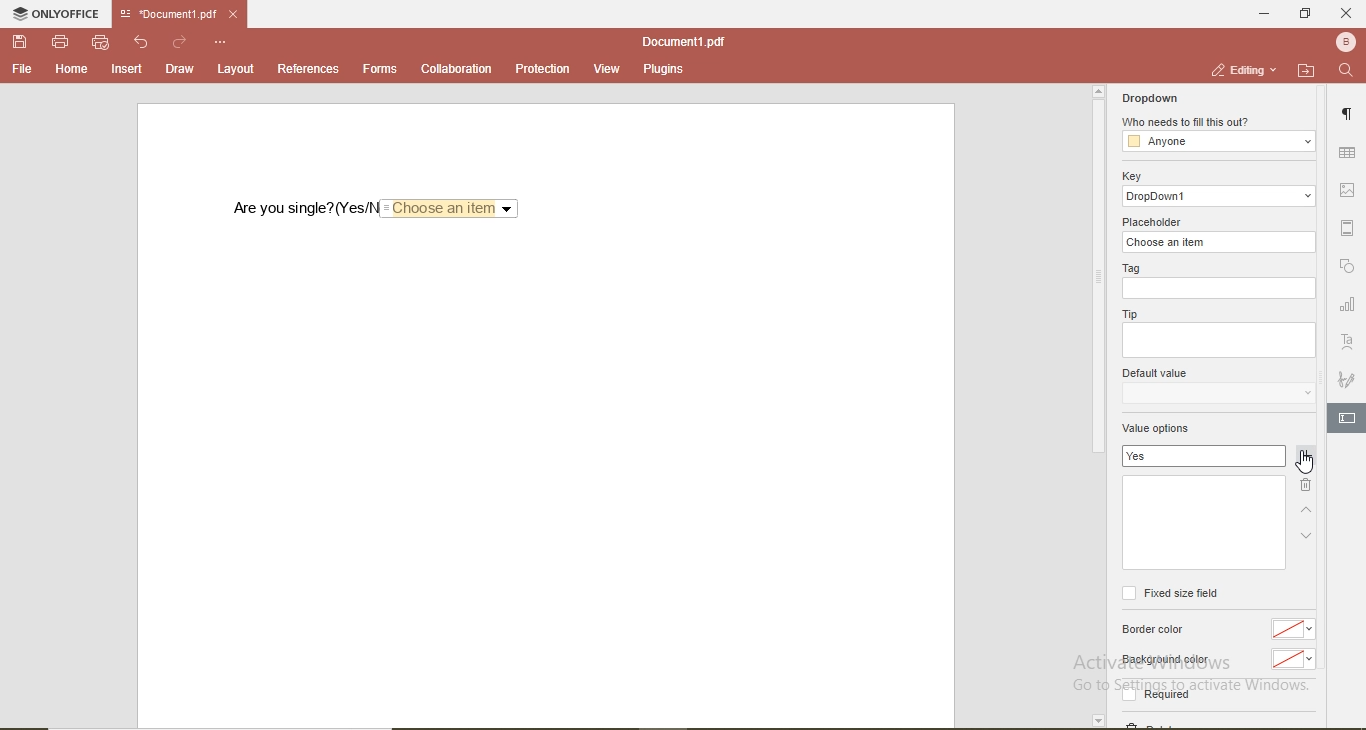  I want to click on anyone, so click(1217, 141).